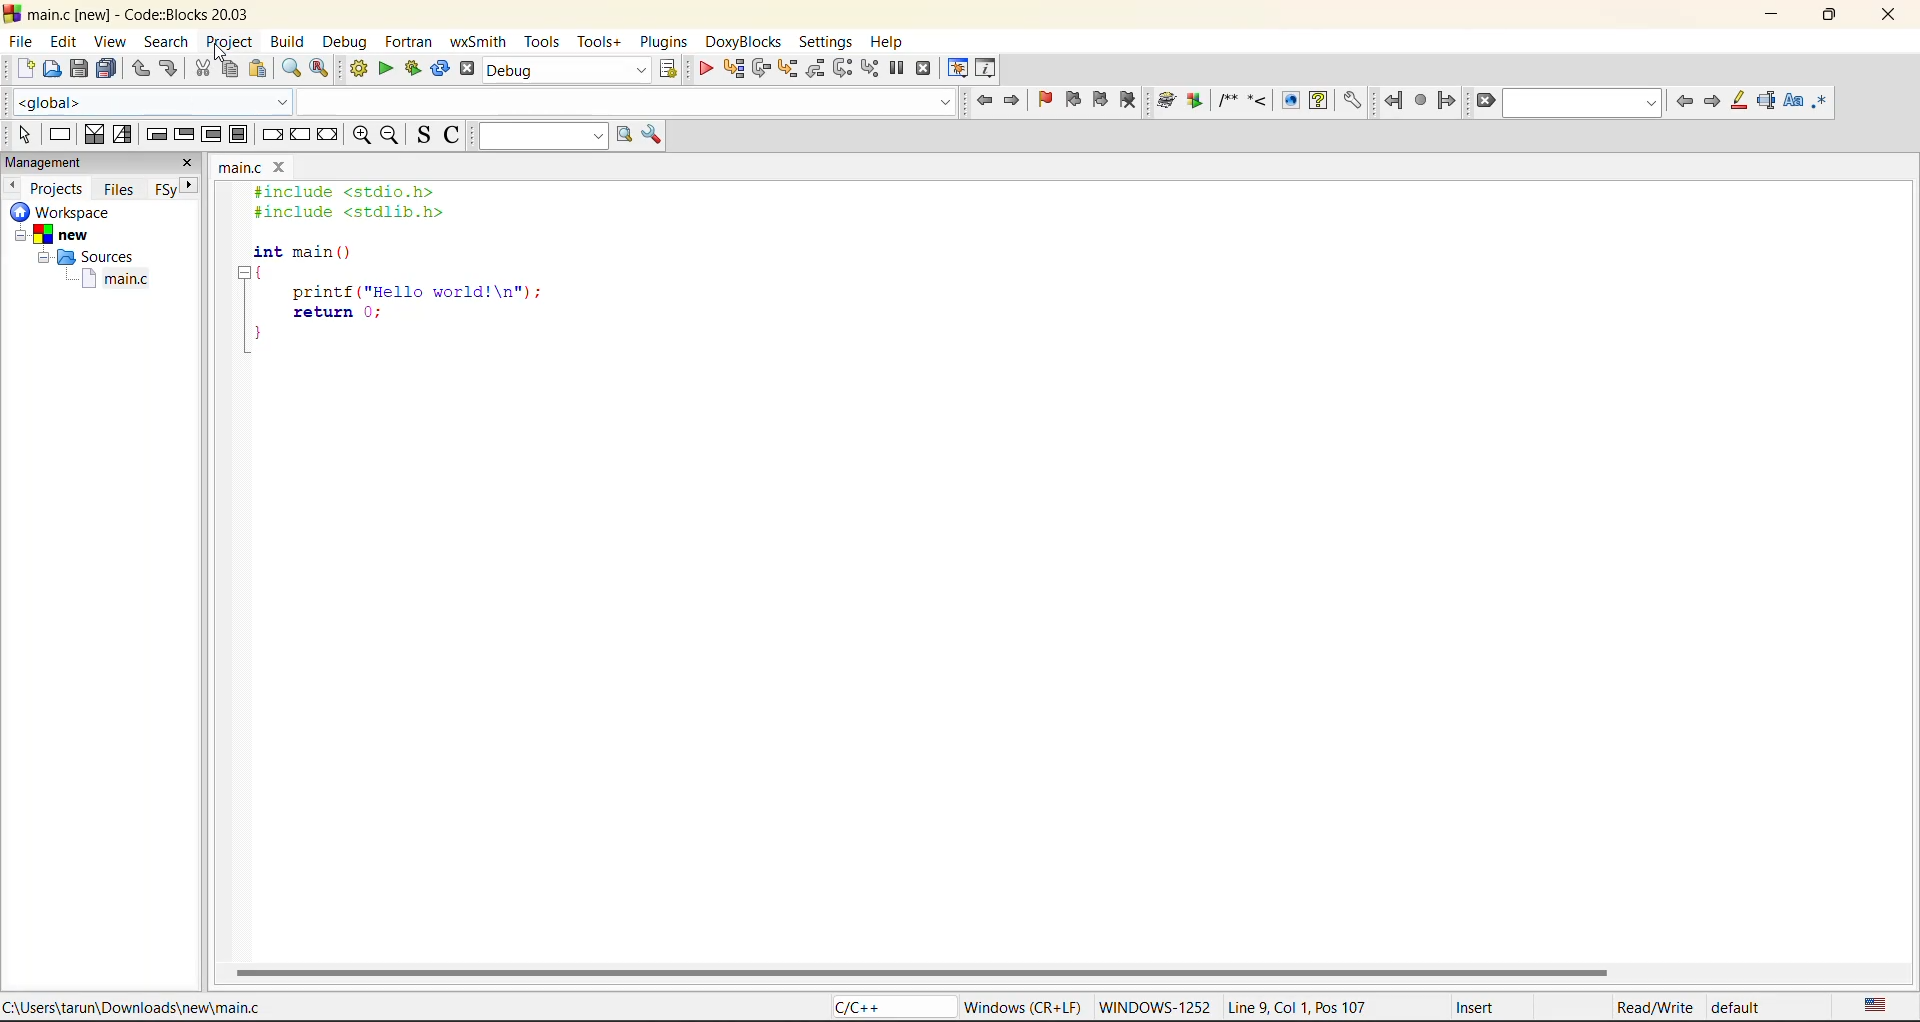 This screenshot has width=1920, height=1022. I want to click on WINDOWWS-1252, so click(1158, 1006).